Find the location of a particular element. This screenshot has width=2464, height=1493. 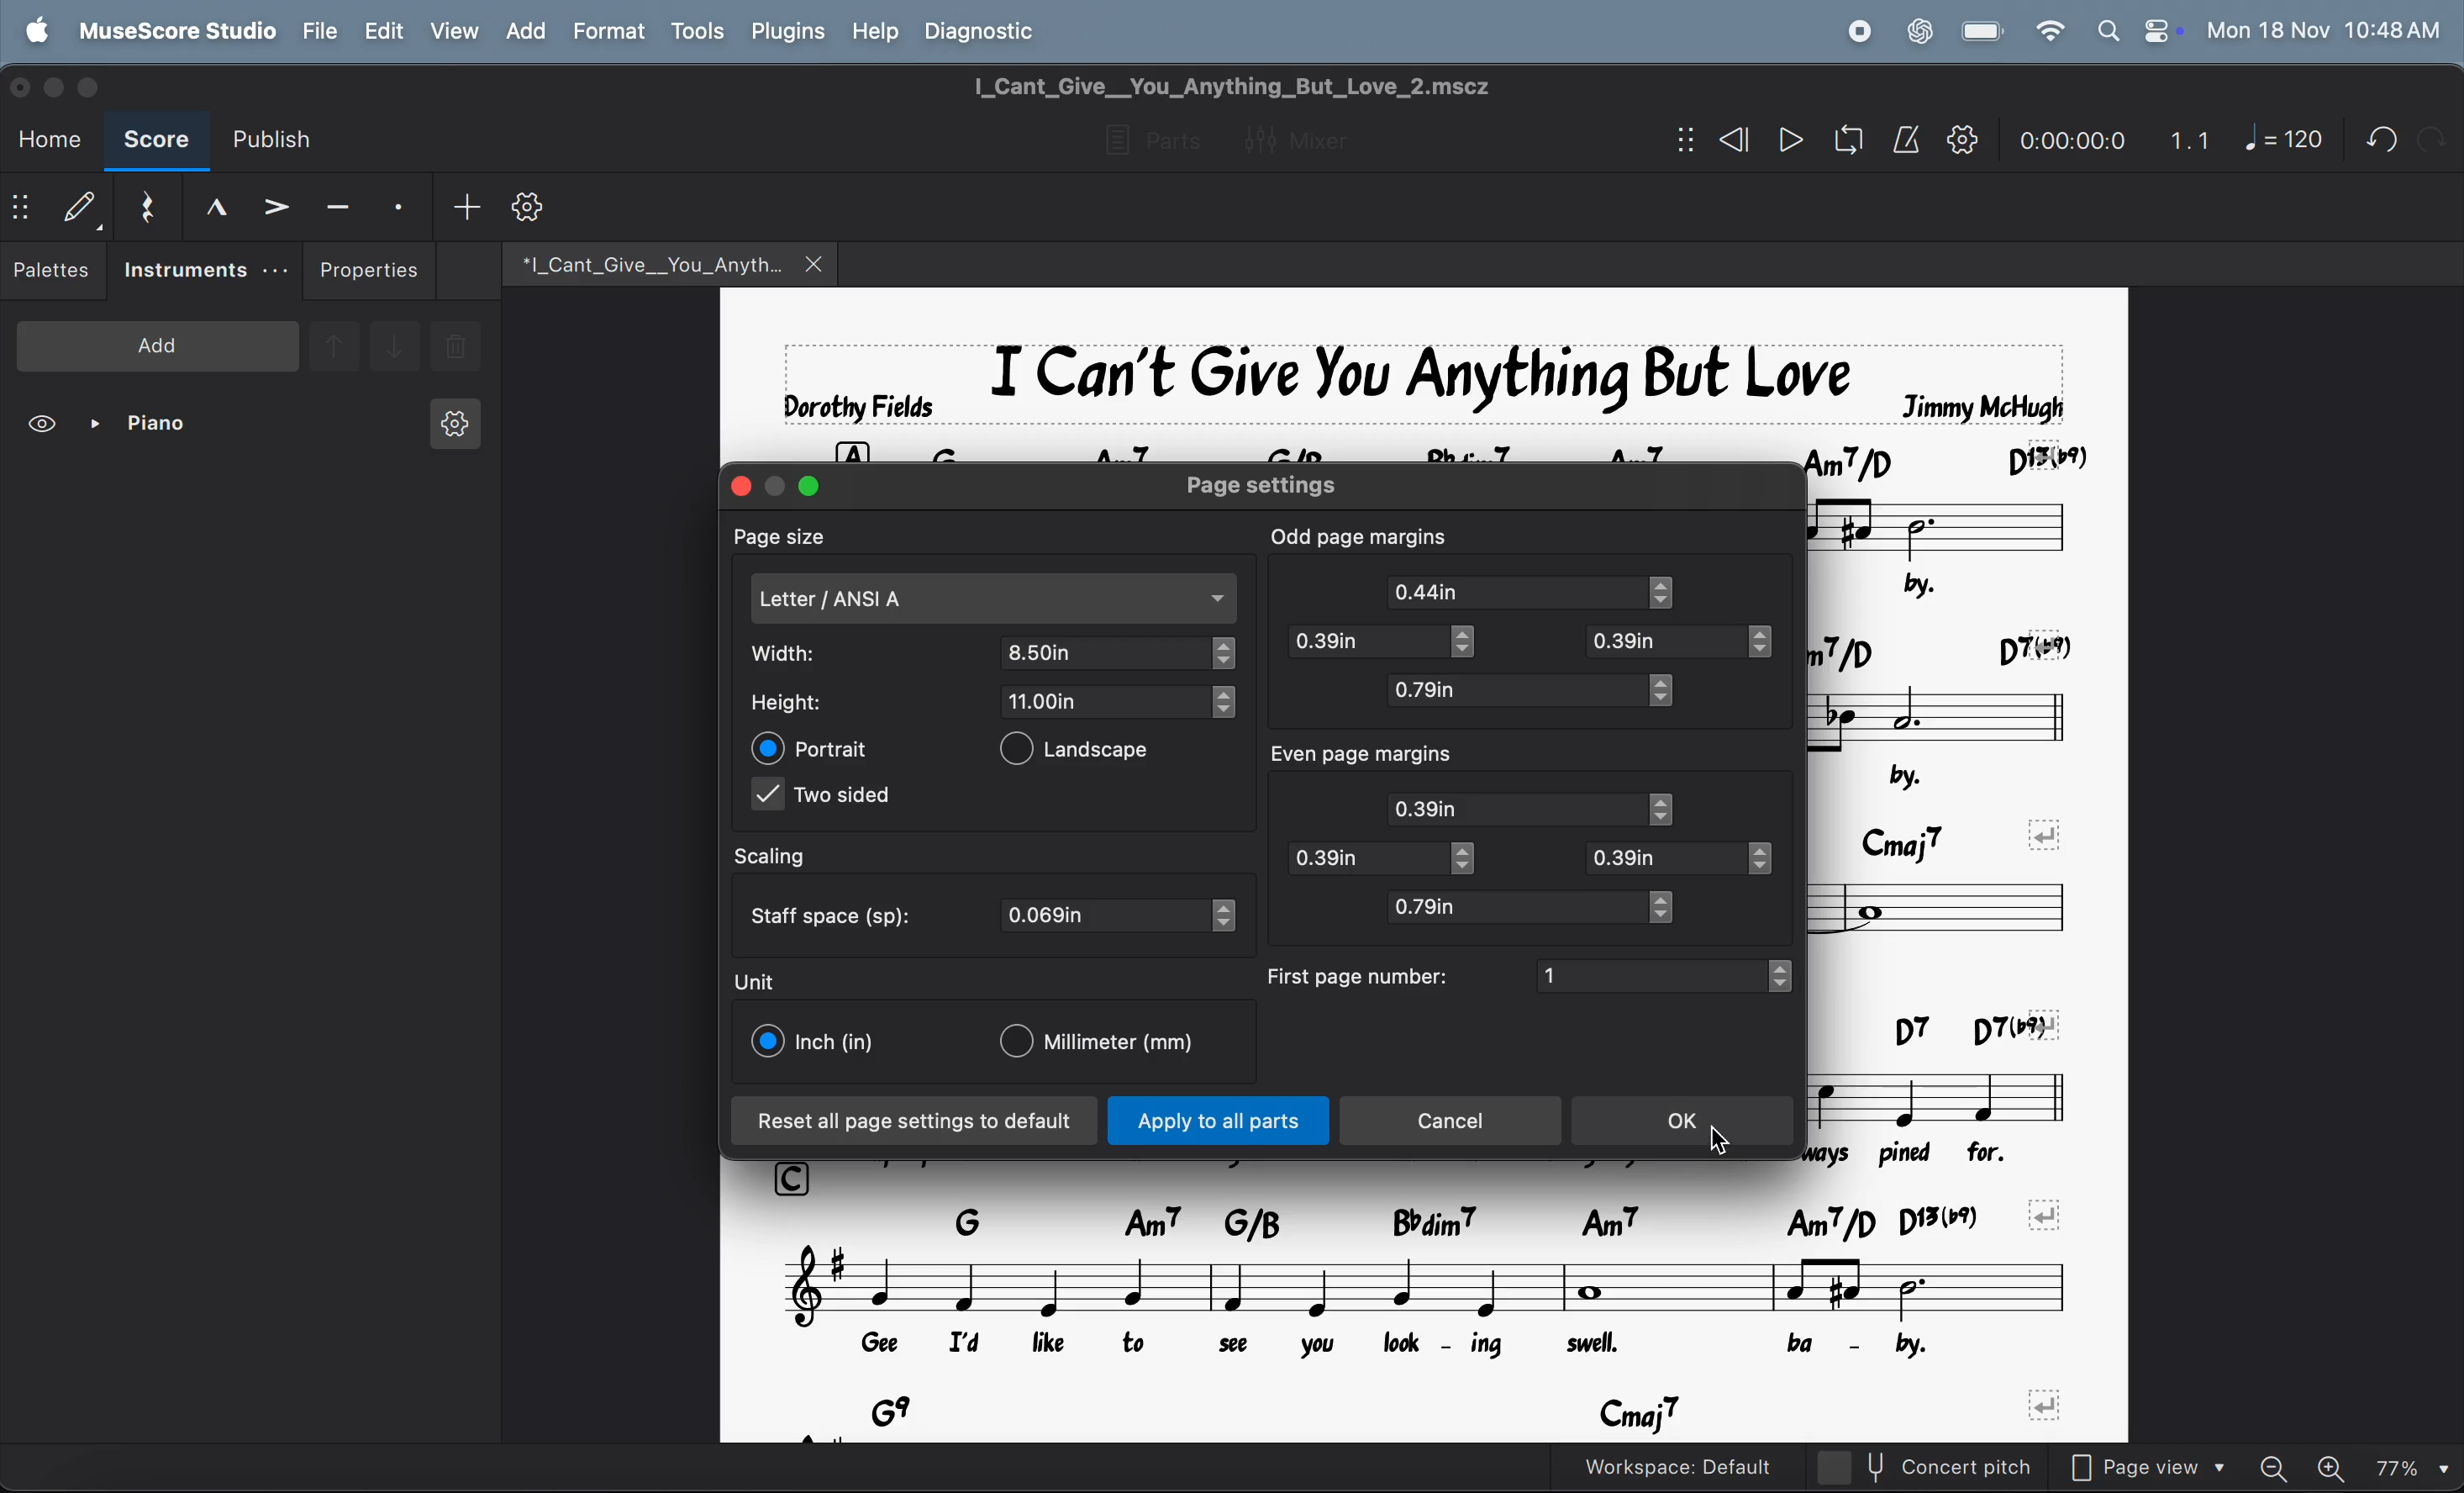

close is located at coordinates (735, 485).